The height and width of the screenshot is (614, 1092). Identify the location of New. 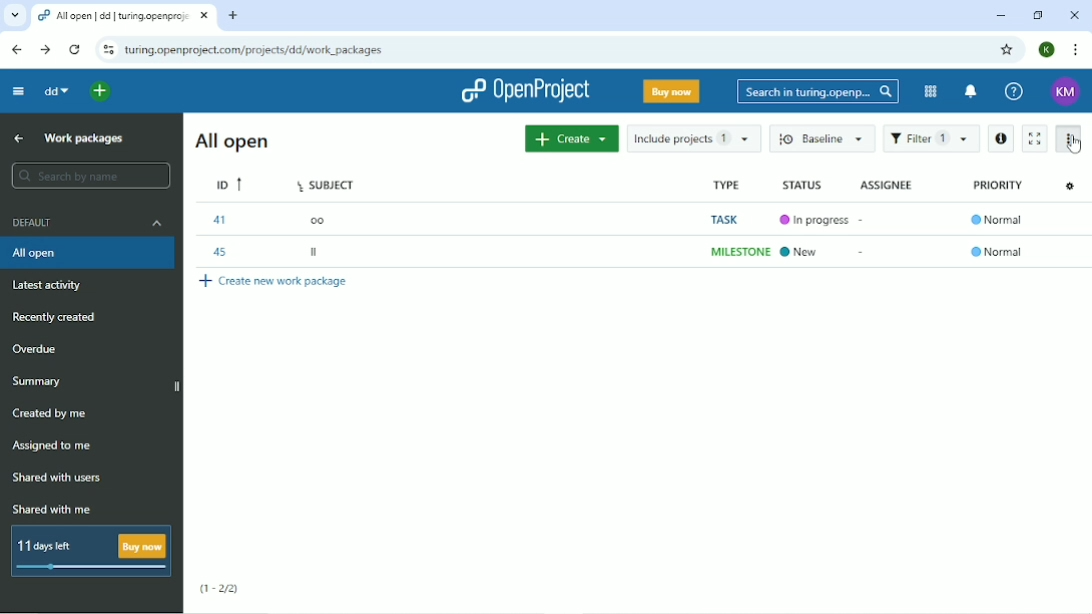
(800, 252).